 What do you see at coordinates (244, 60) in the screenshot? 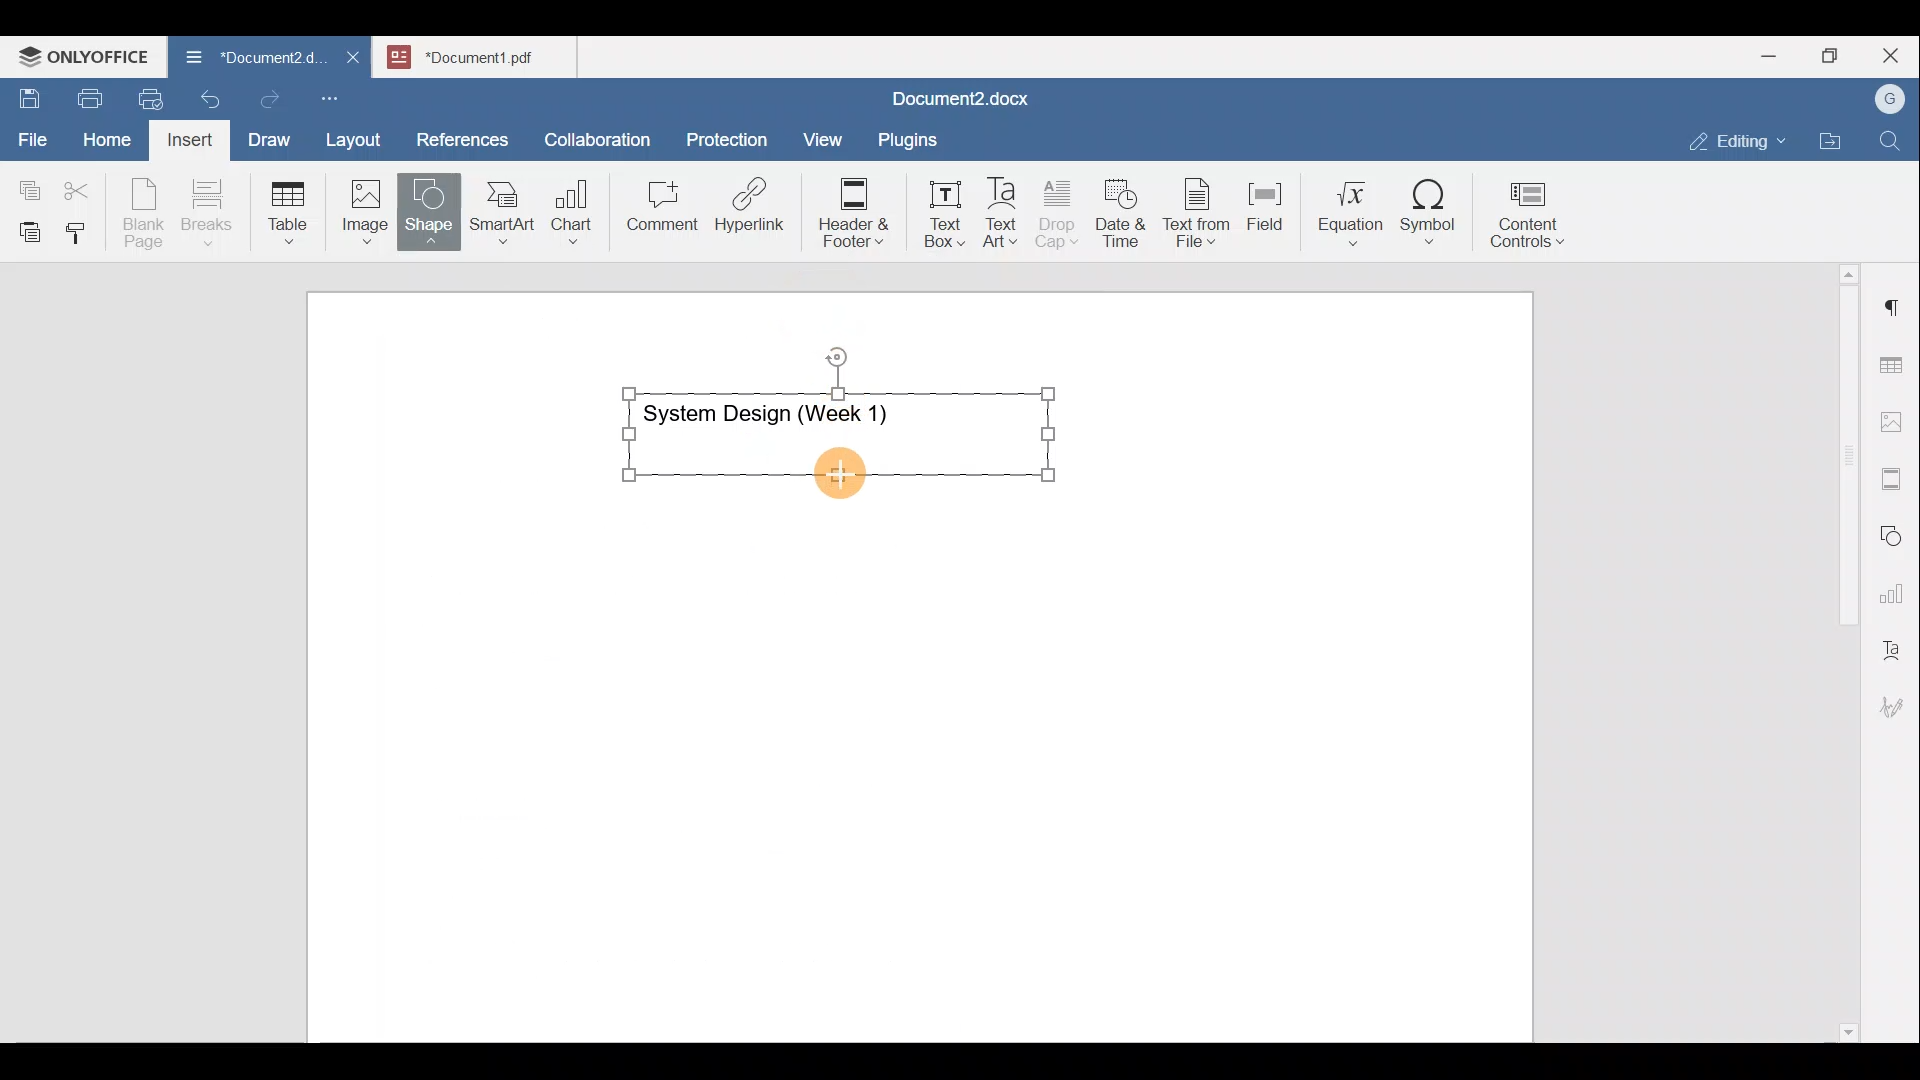
I see `Document name` at bounding box center [244, 60].